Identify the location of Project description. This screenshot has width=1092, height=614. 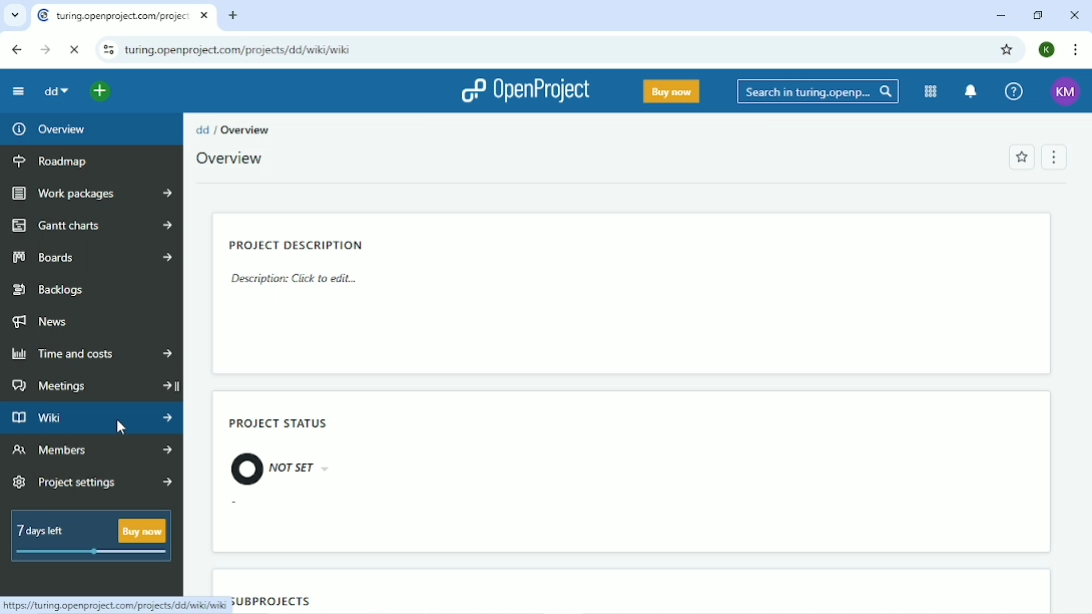
(302, 265).